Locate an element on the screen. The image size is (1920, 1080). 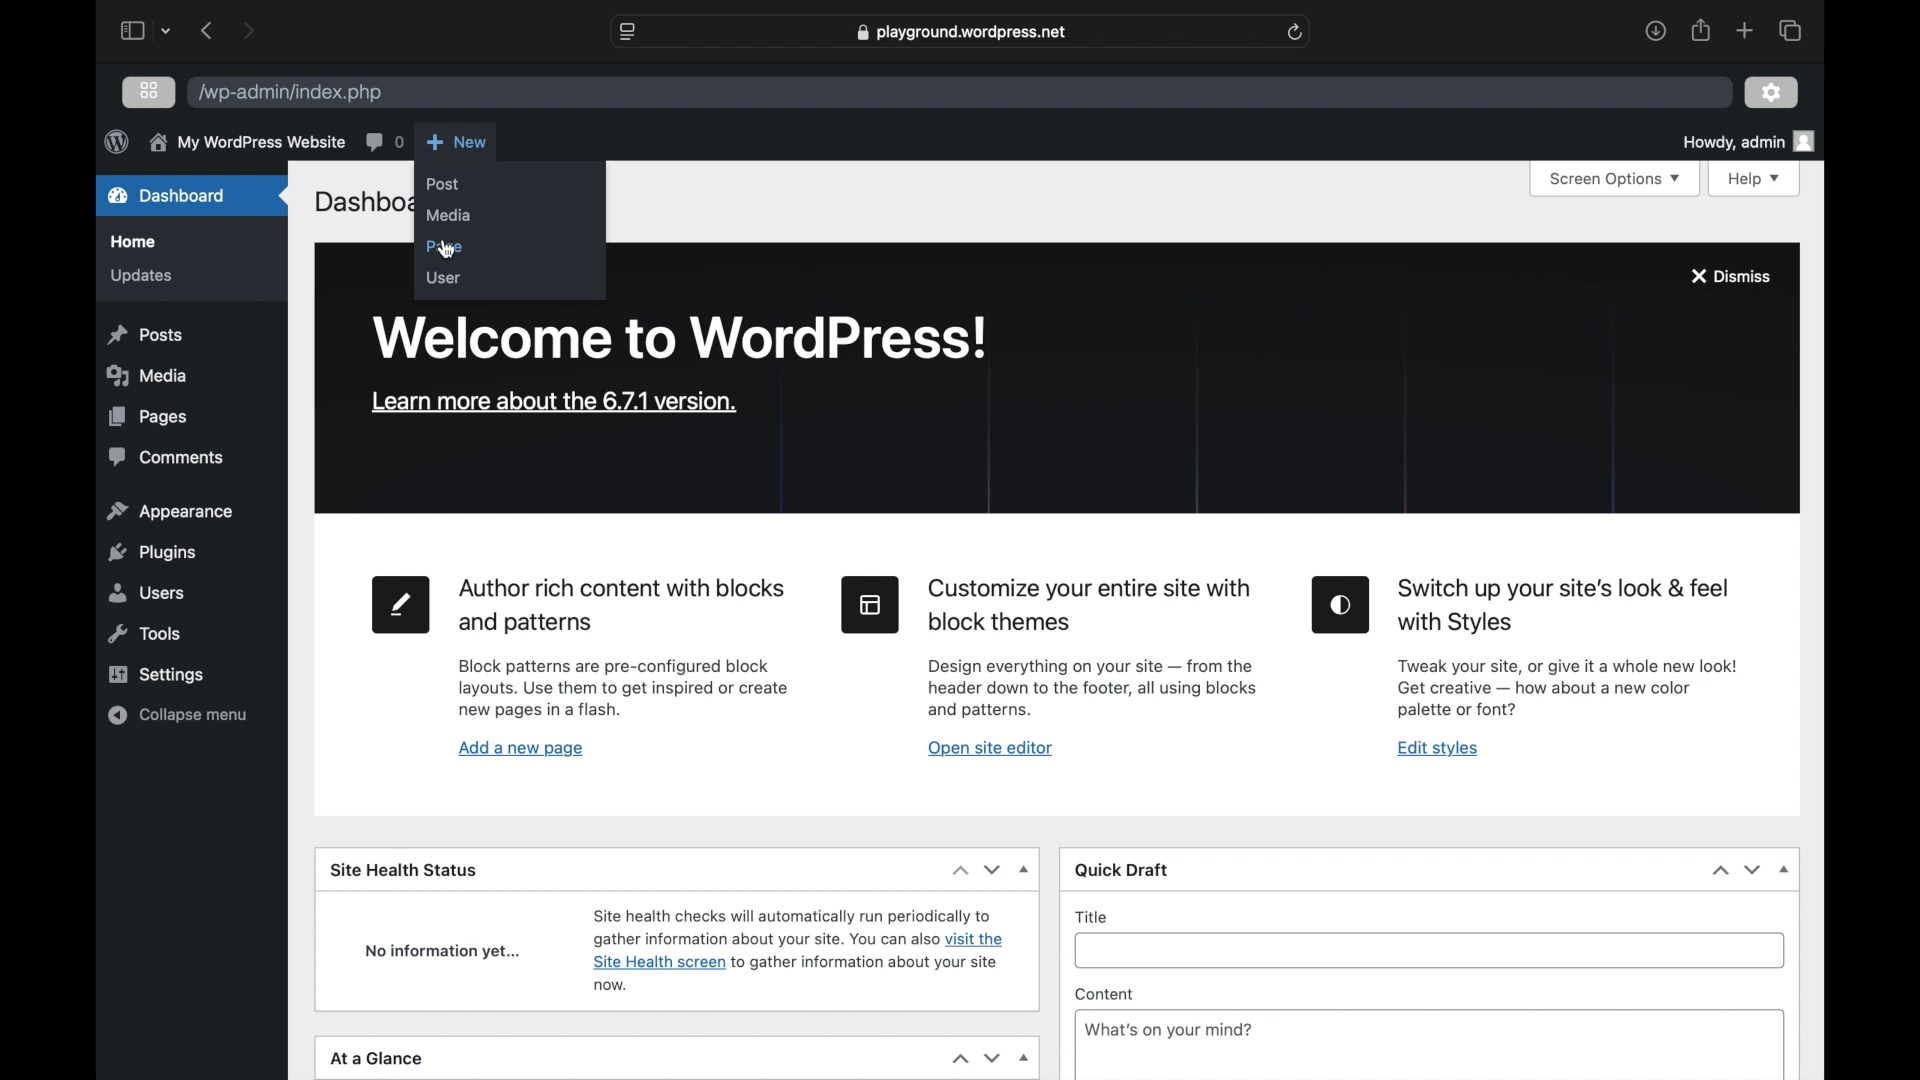
what's on your mind is located at coordinates (1169, 1029).